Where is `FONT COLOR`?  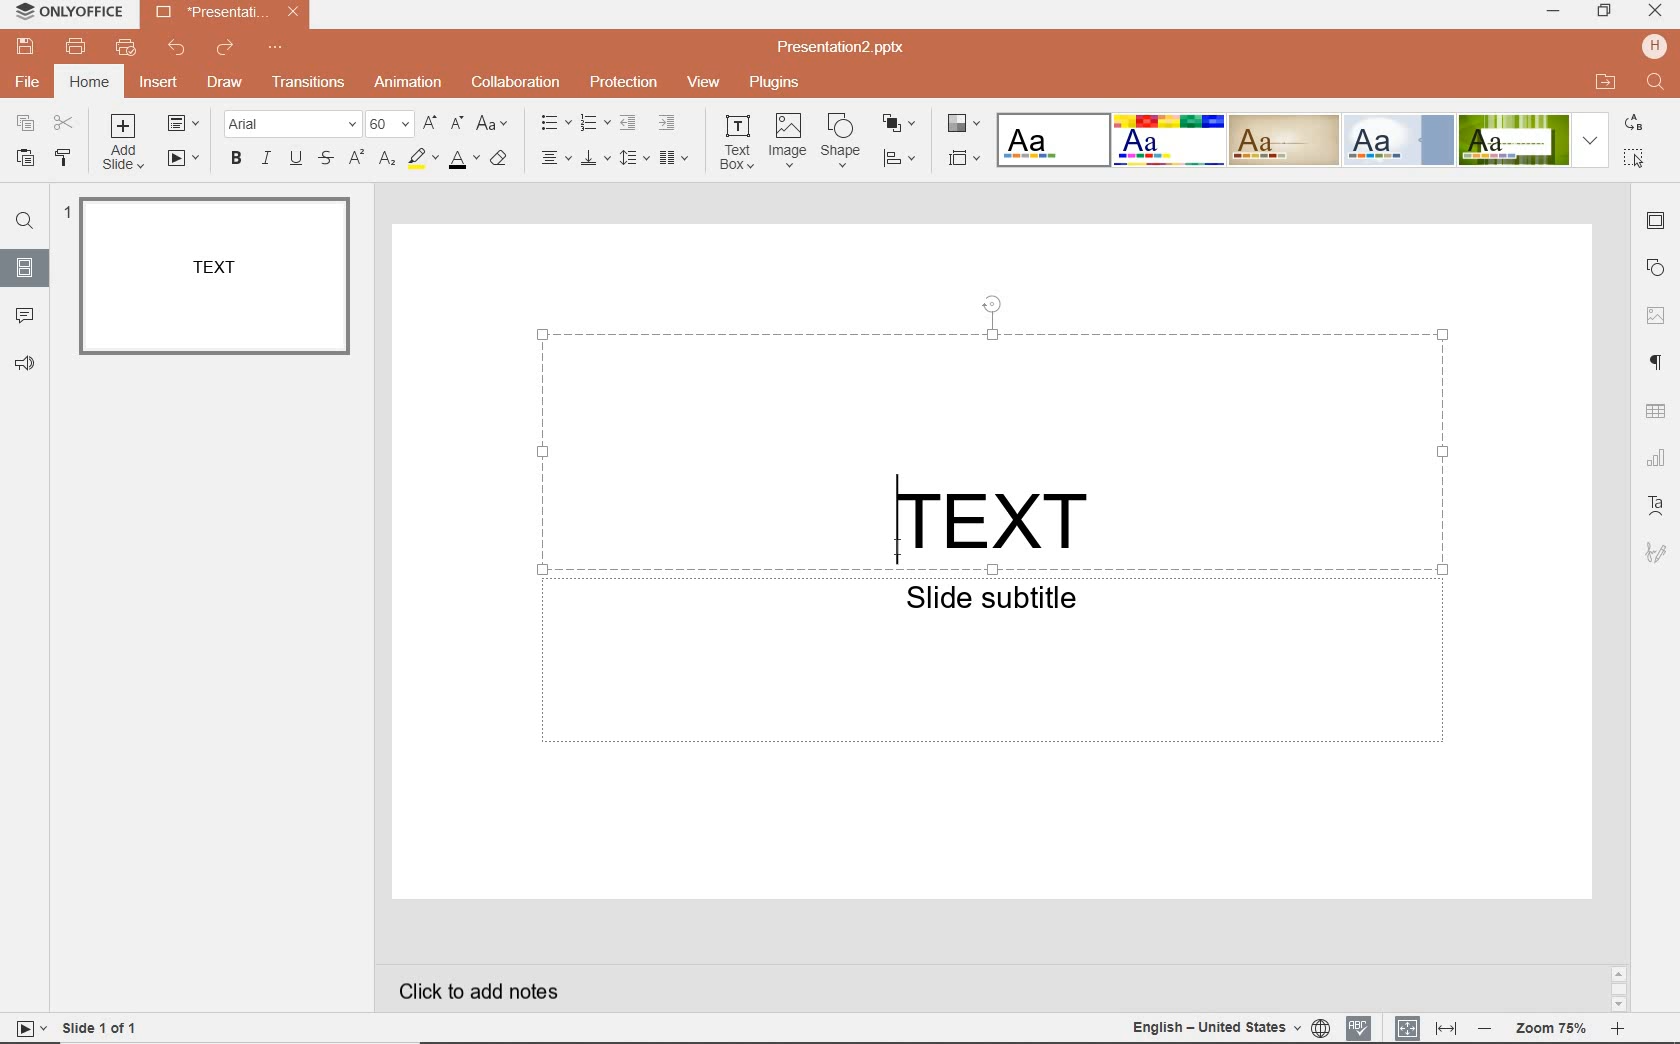 FONT COLOR is located at coordinates (462, 160).